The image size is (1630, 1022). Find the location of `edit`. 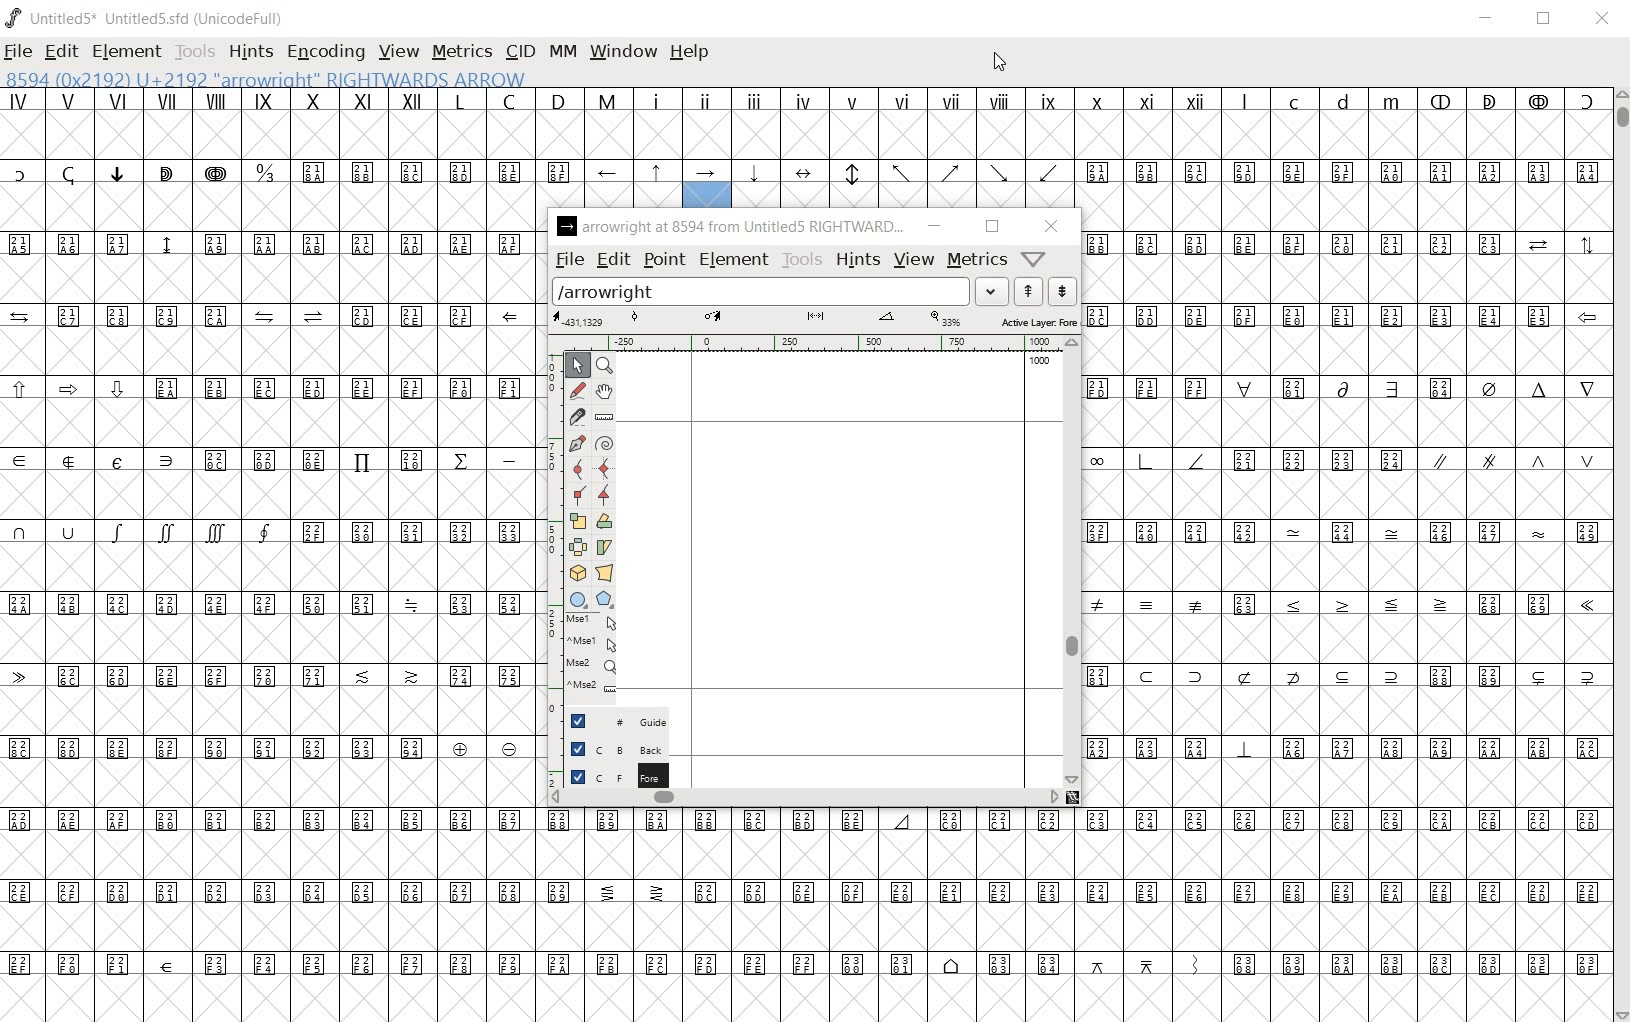

edit is located at coordinates (612, 259).